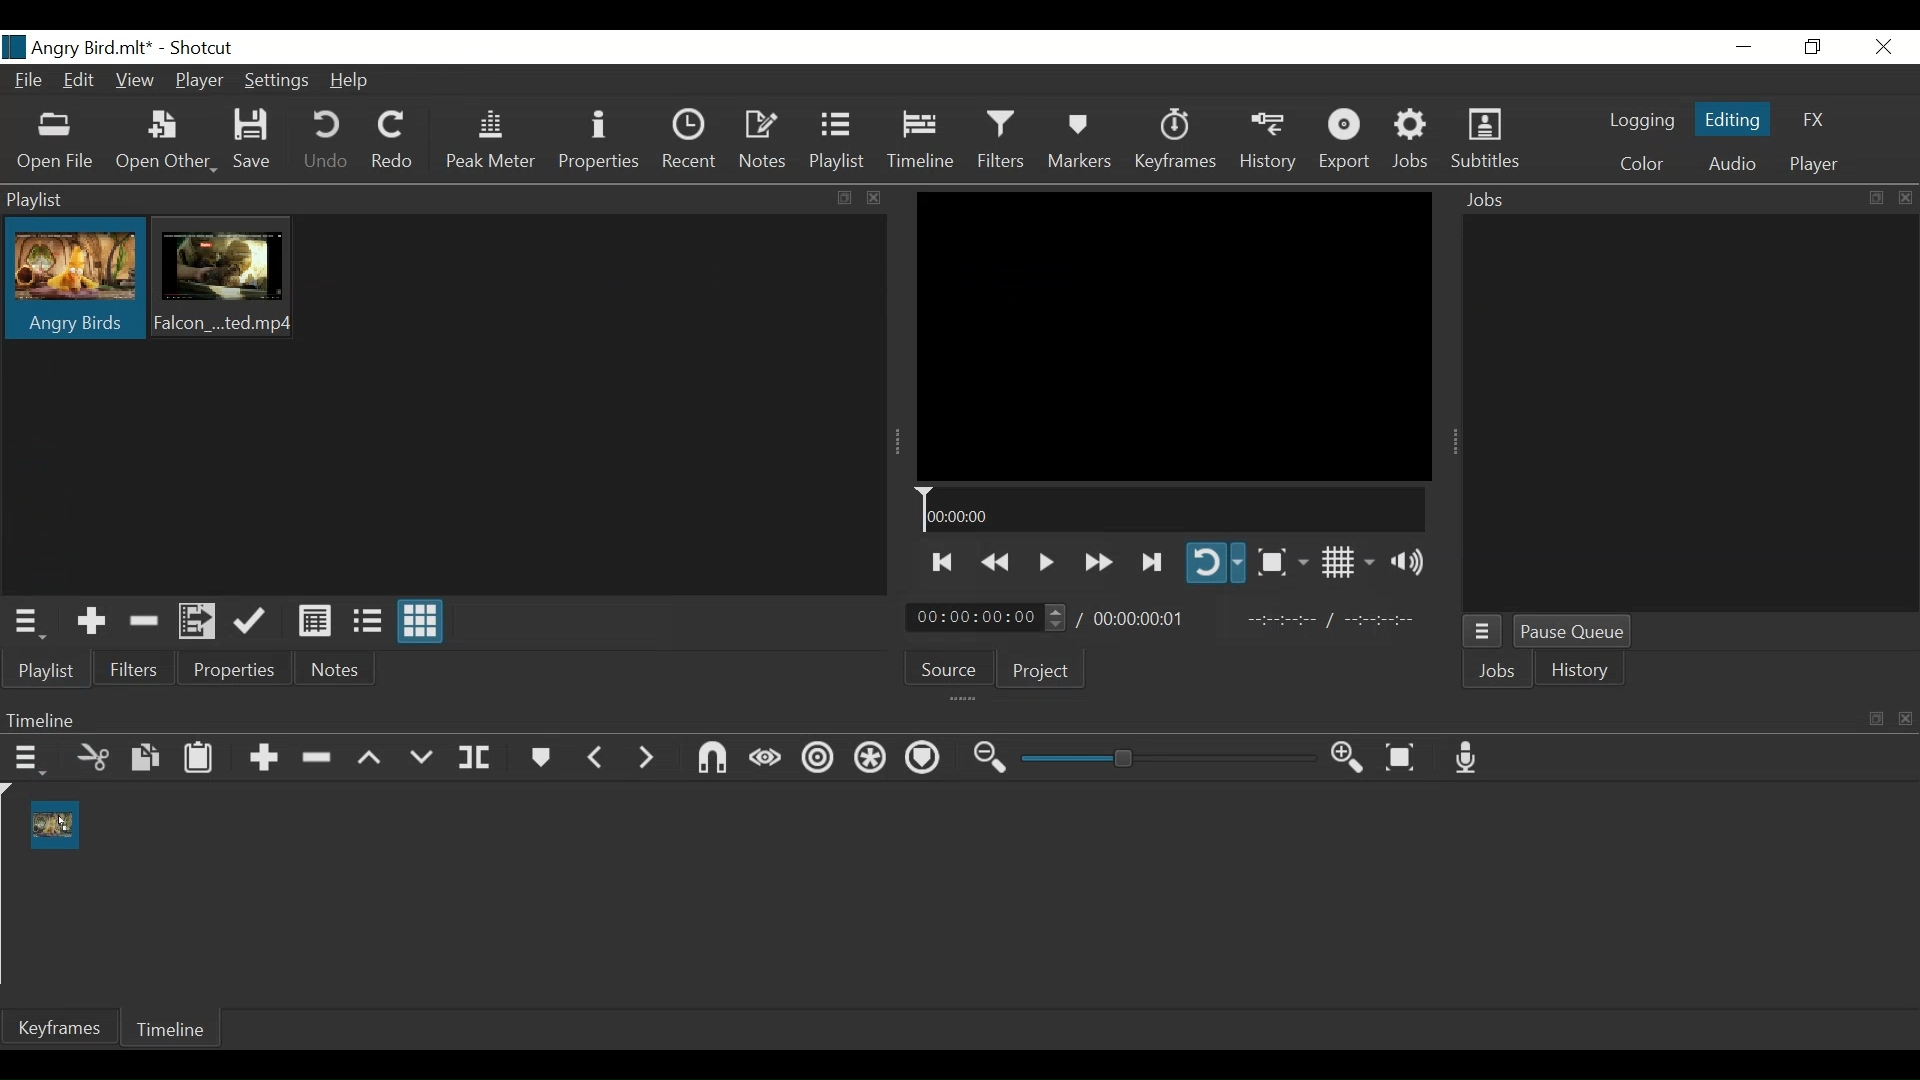 The height and width of the screenshot is (1080, 1920). Describe the element at coordinates (1341, 619) in the screenshot. I see `In point` at that location.